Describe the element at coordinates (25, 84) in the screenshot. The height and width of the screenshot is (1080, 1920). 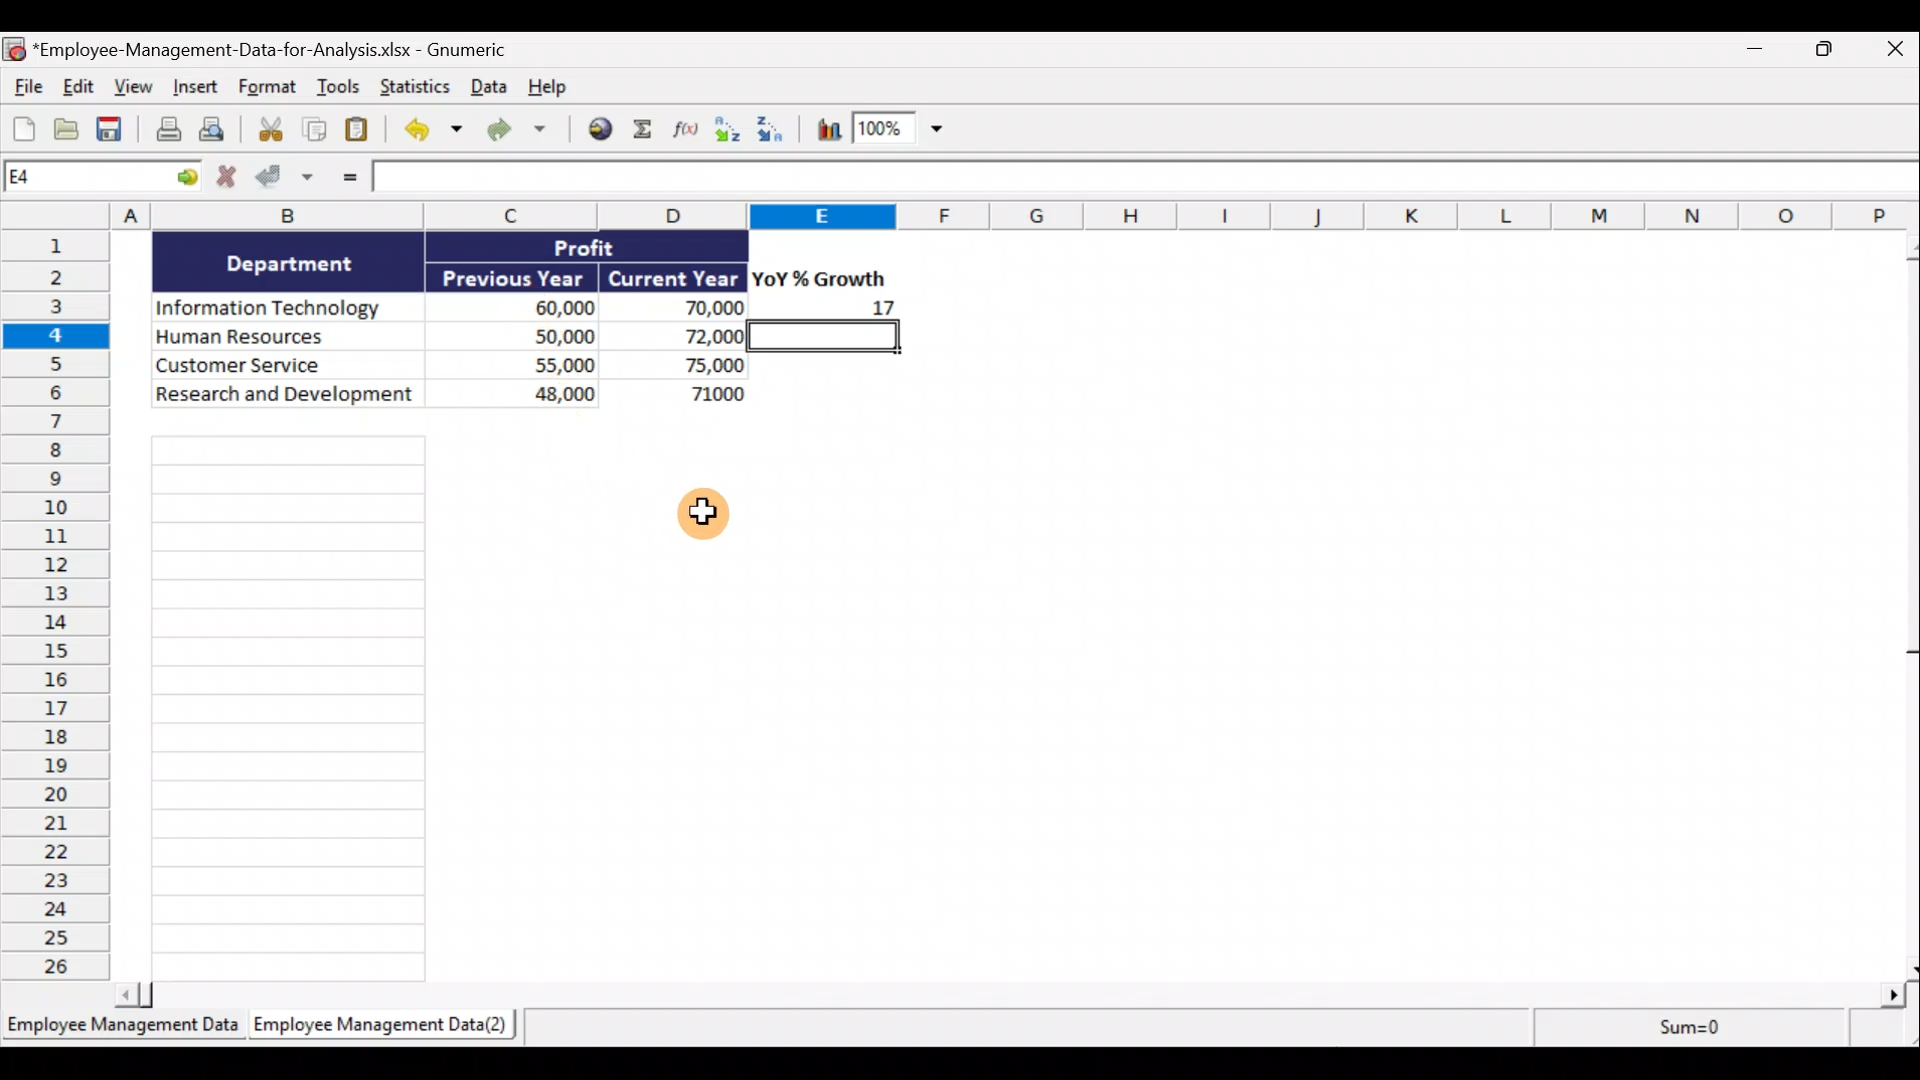
I see `File` at that location.